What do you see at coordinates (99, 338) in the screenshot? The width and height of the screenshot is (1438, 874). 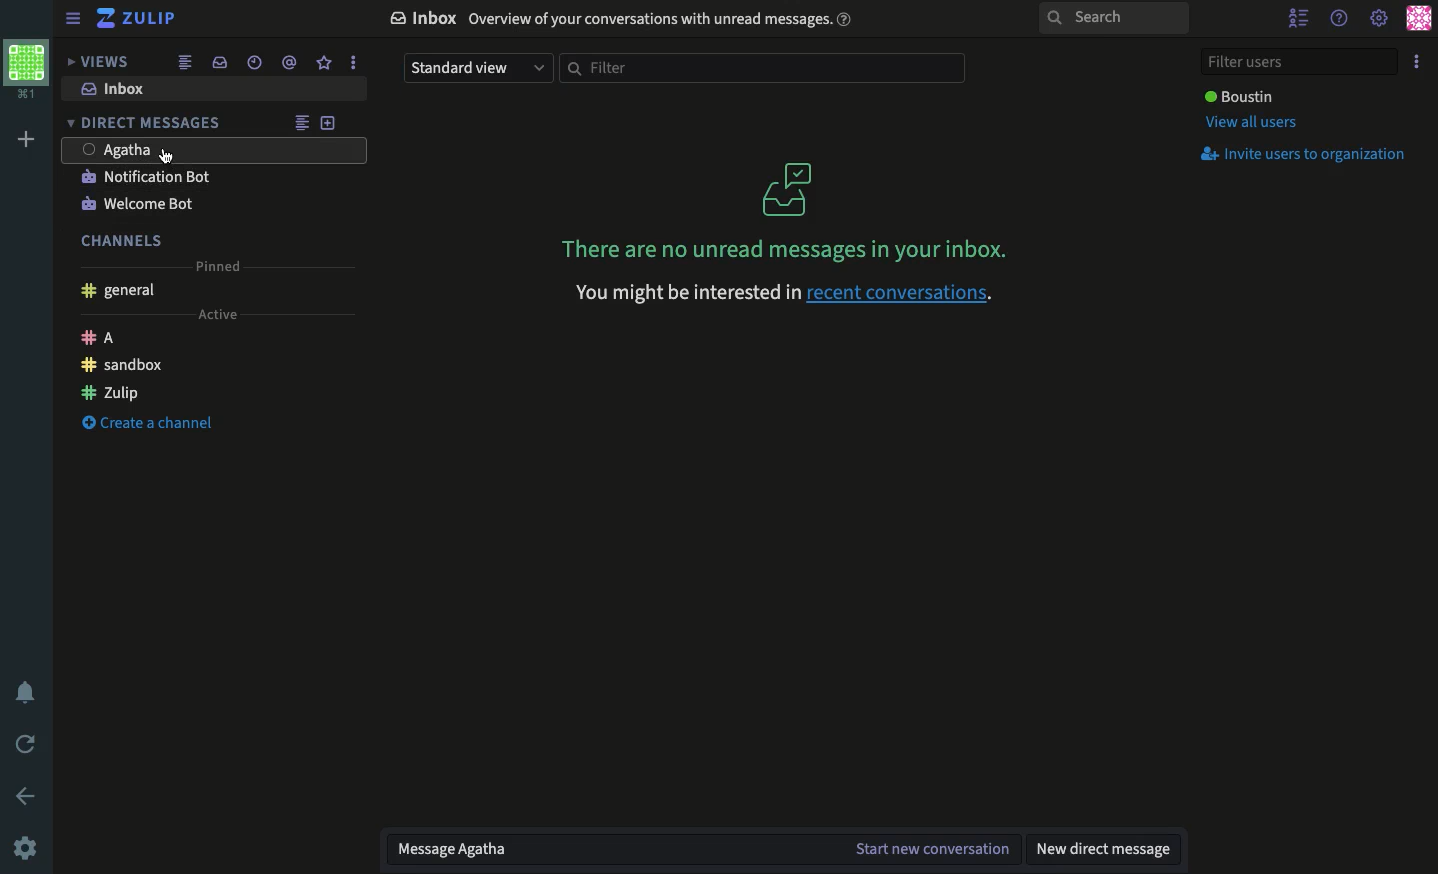 I see `A` at bounding box center [99, 338].